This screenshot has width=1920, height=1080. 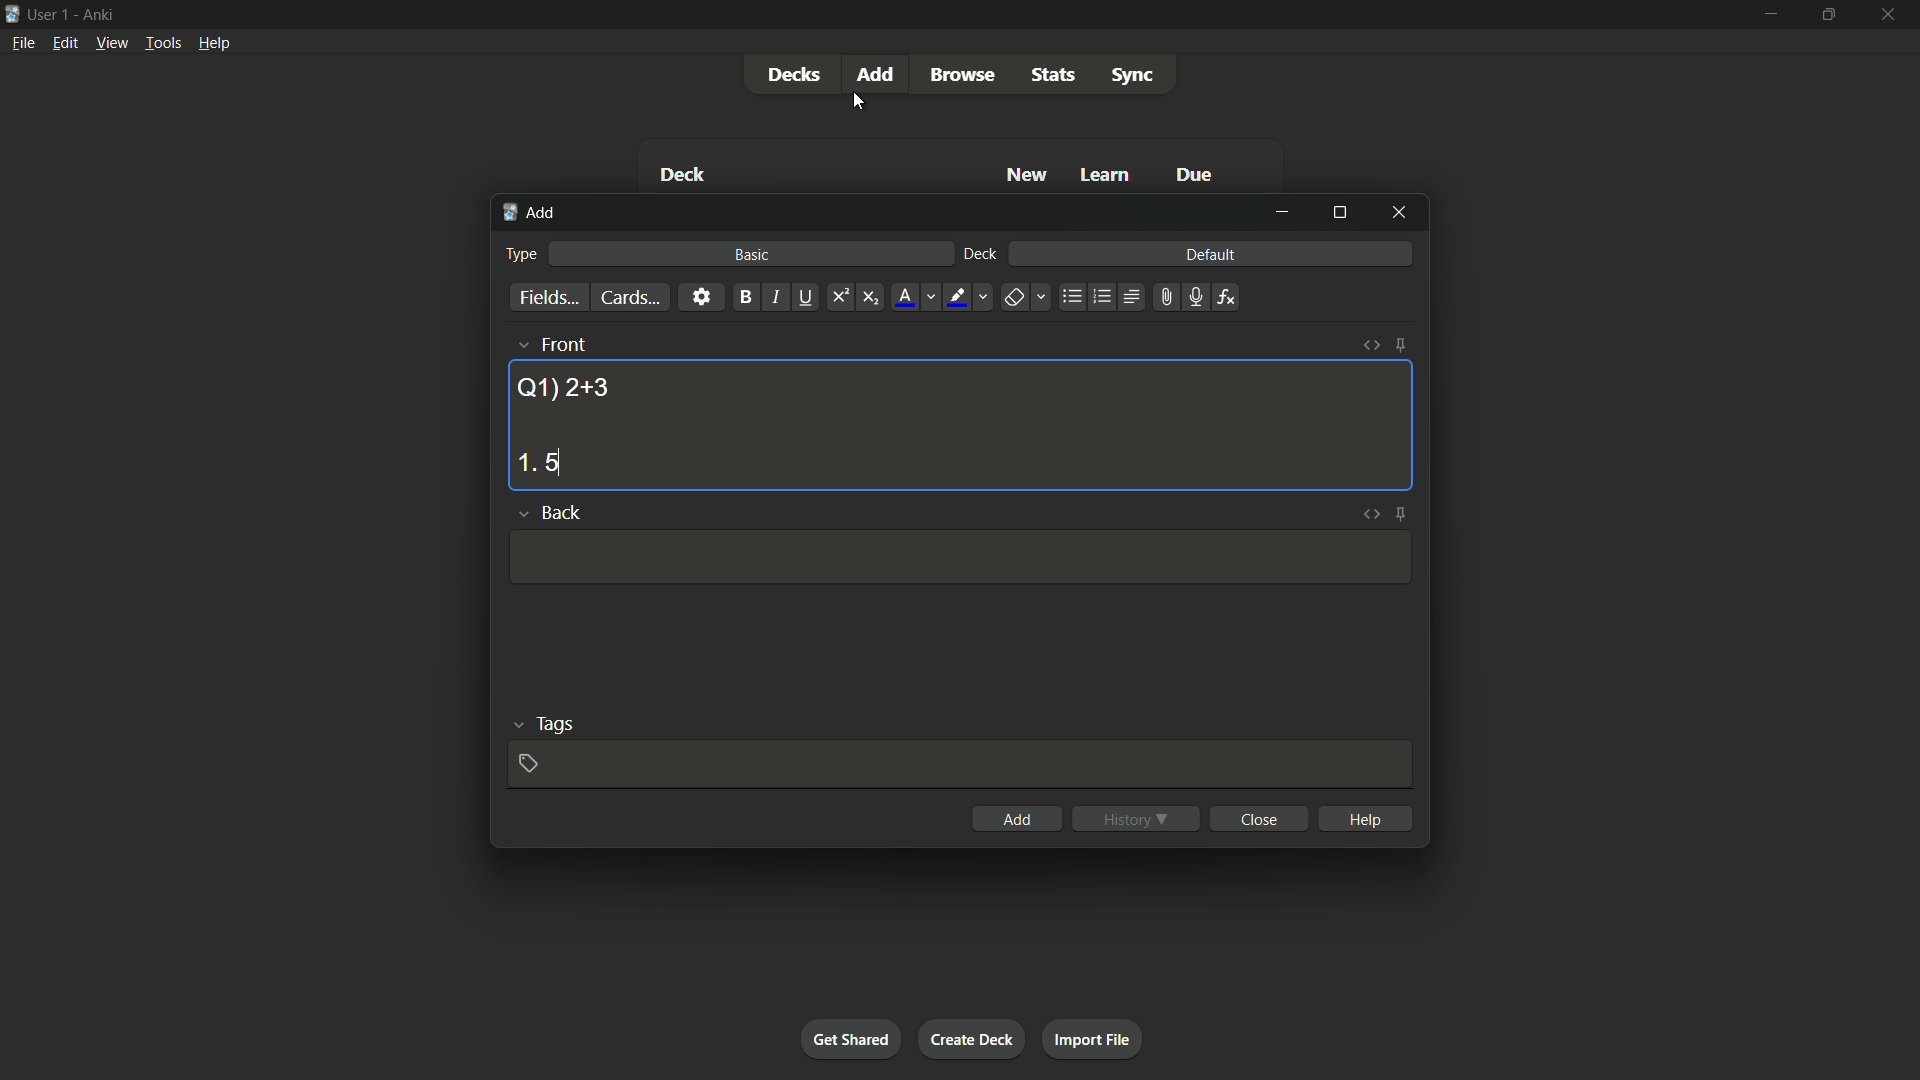 What do you see at coordinates (1133, 76) in the screenshot?
I see `sync` at bounding box center [1133, 76].